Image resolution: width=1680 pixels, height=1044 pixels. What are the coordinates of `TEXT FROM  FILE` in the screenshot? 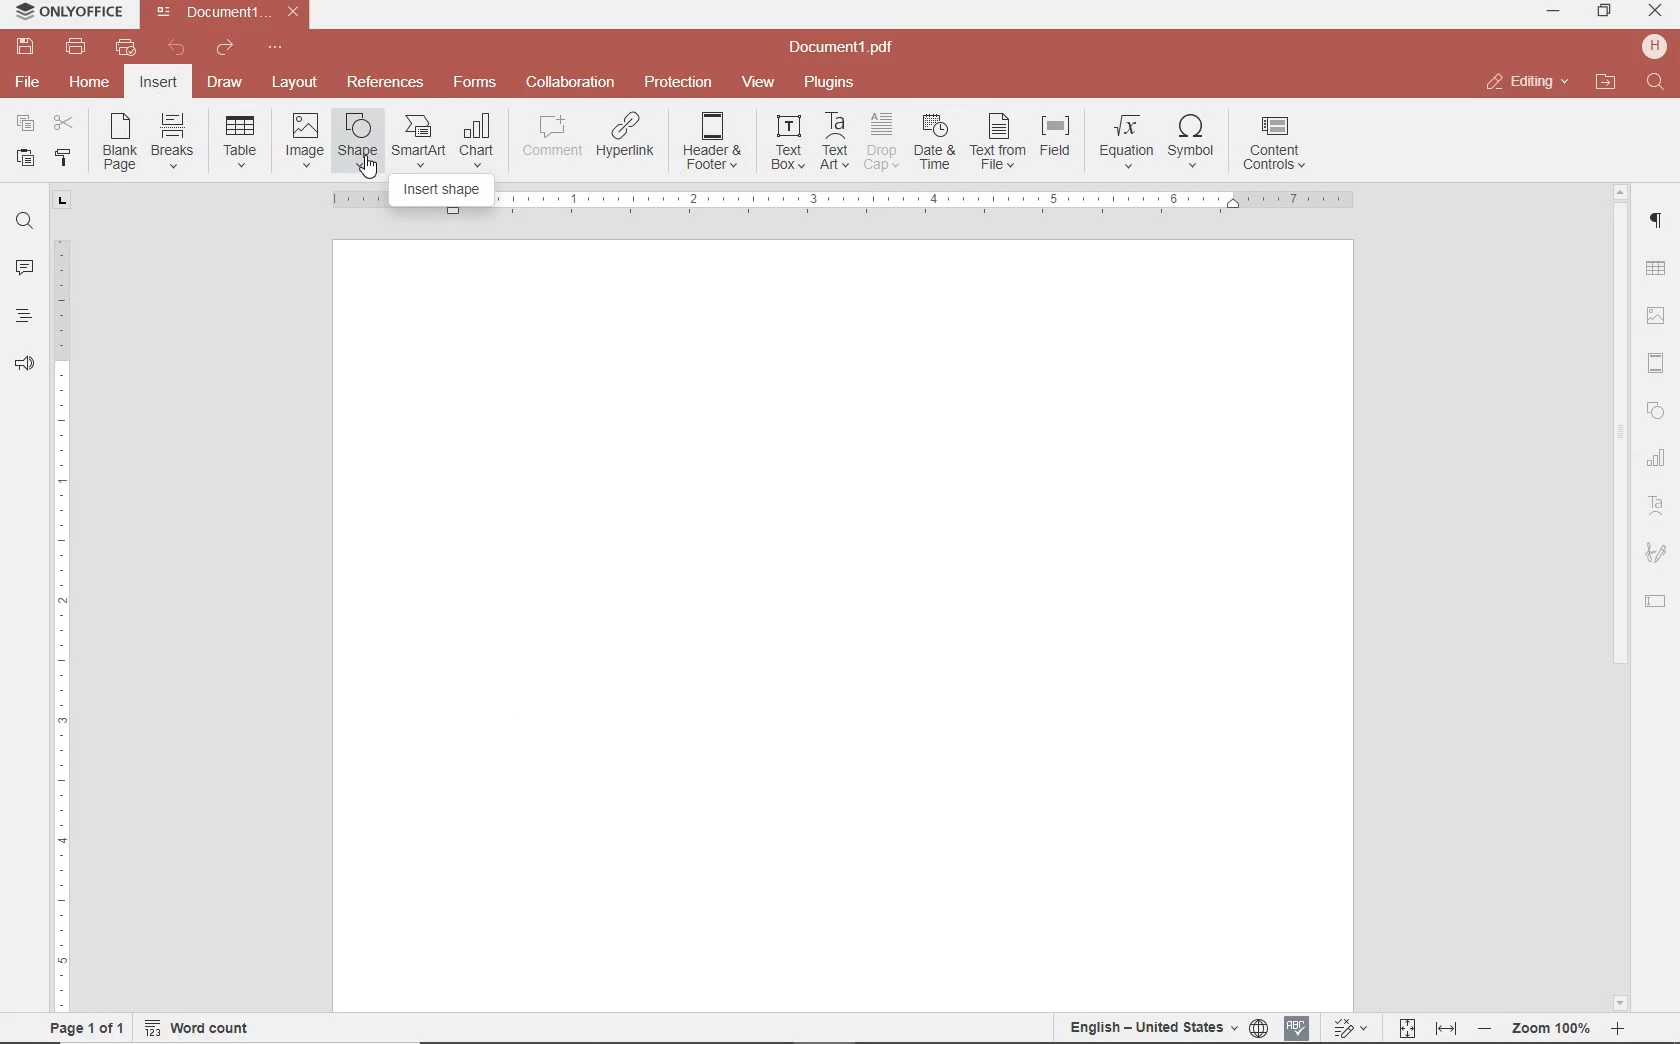 It's located at (998, 142).